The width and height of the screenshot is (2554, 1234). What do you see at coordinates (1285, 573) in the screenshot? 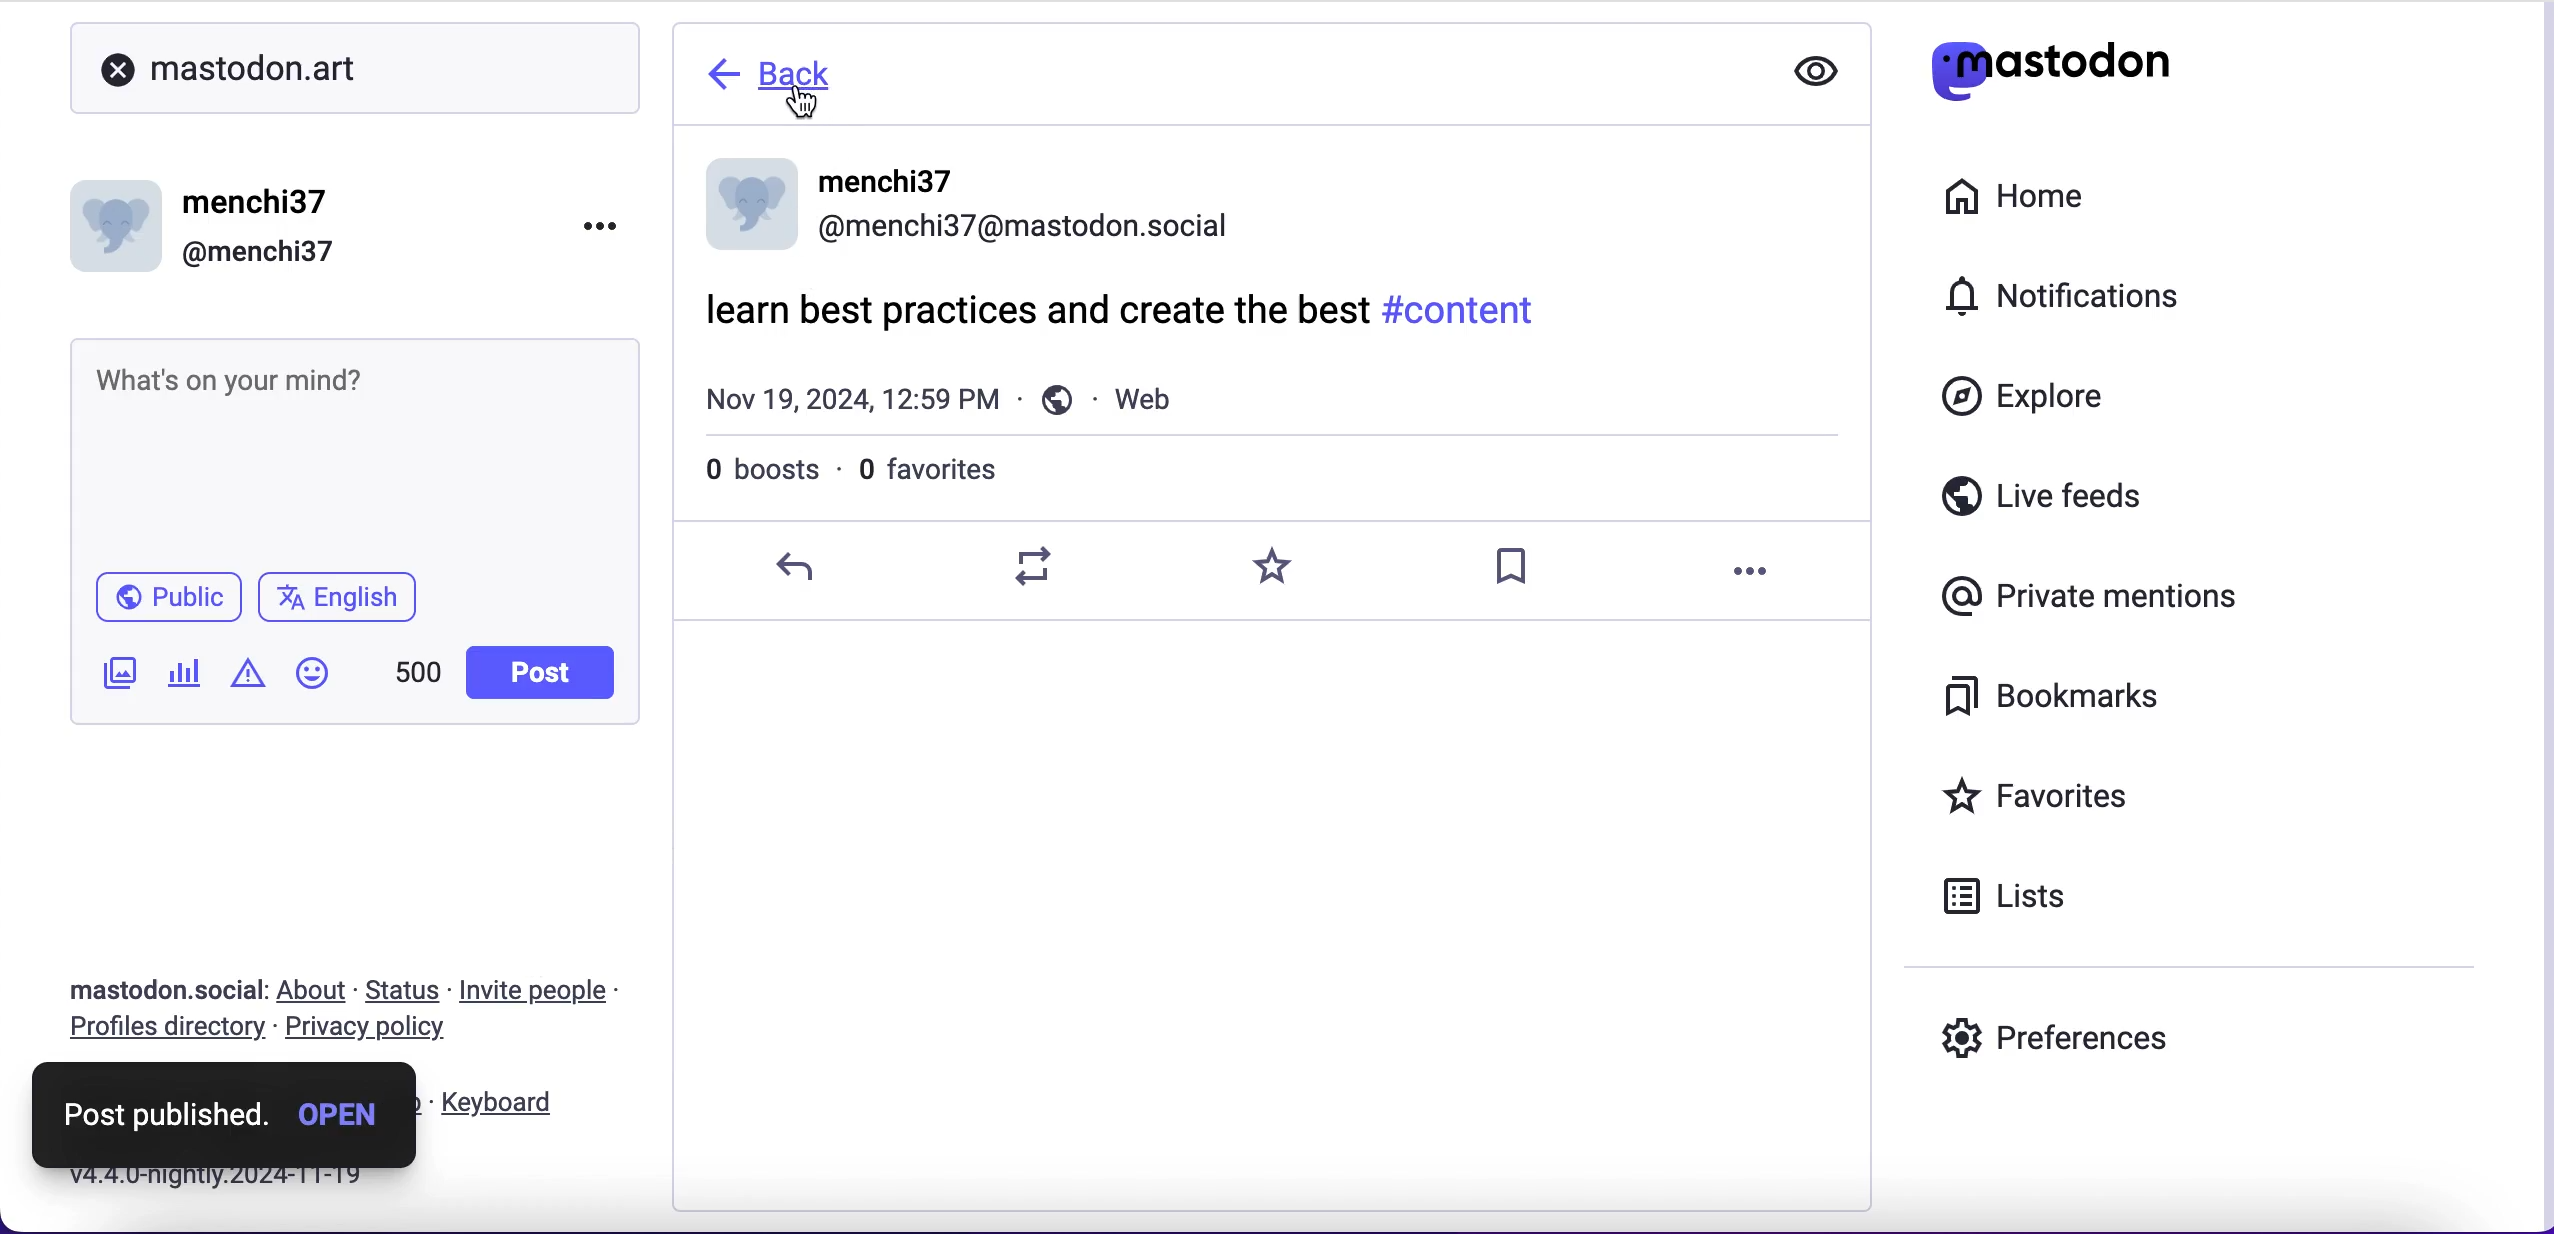
I see `favorite` at bounding box center [1285, 573].